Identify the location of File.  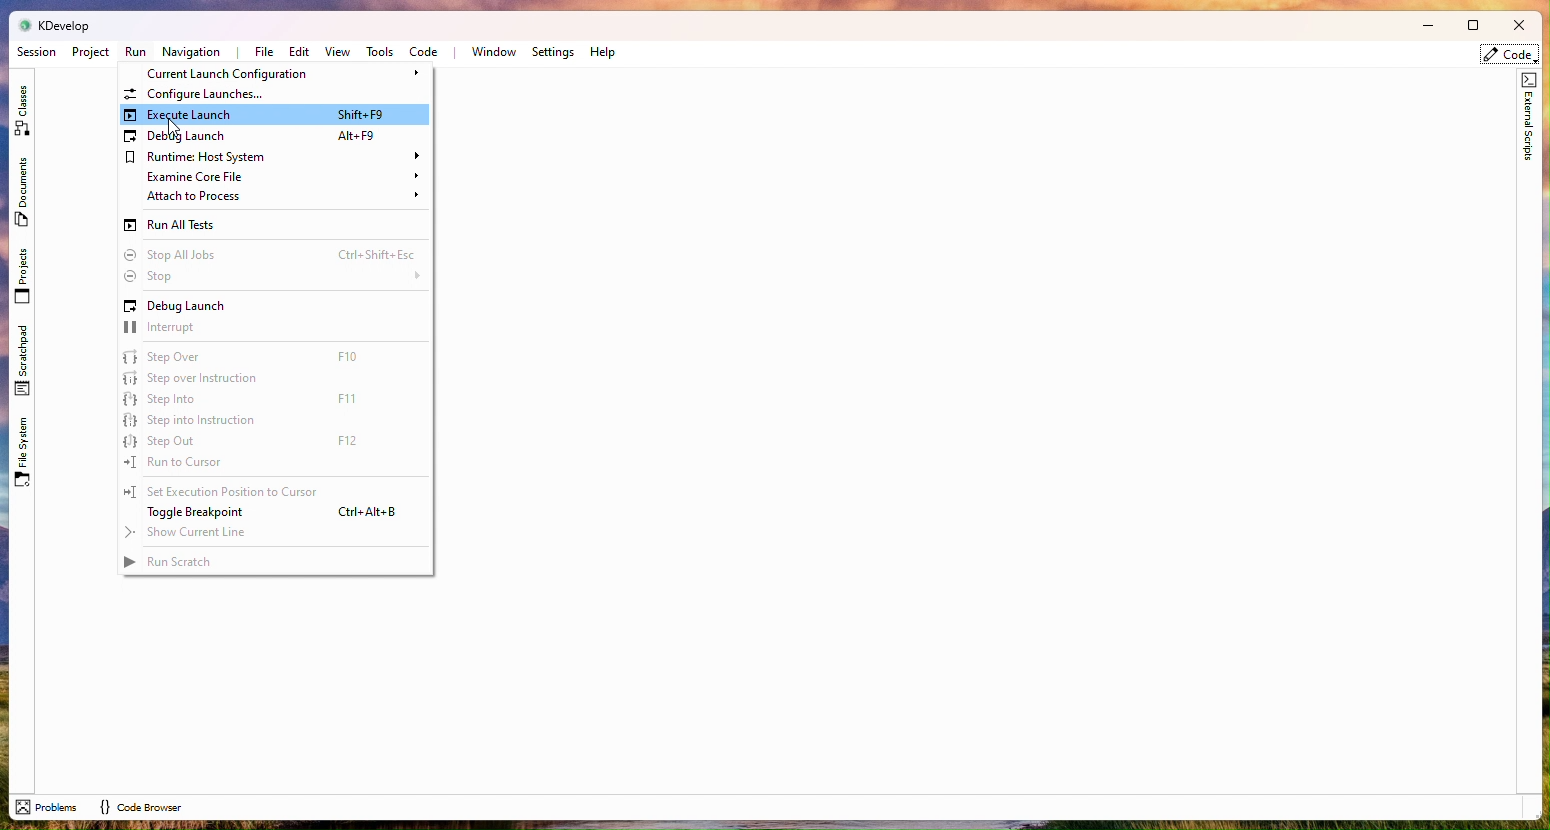
(263, 52).